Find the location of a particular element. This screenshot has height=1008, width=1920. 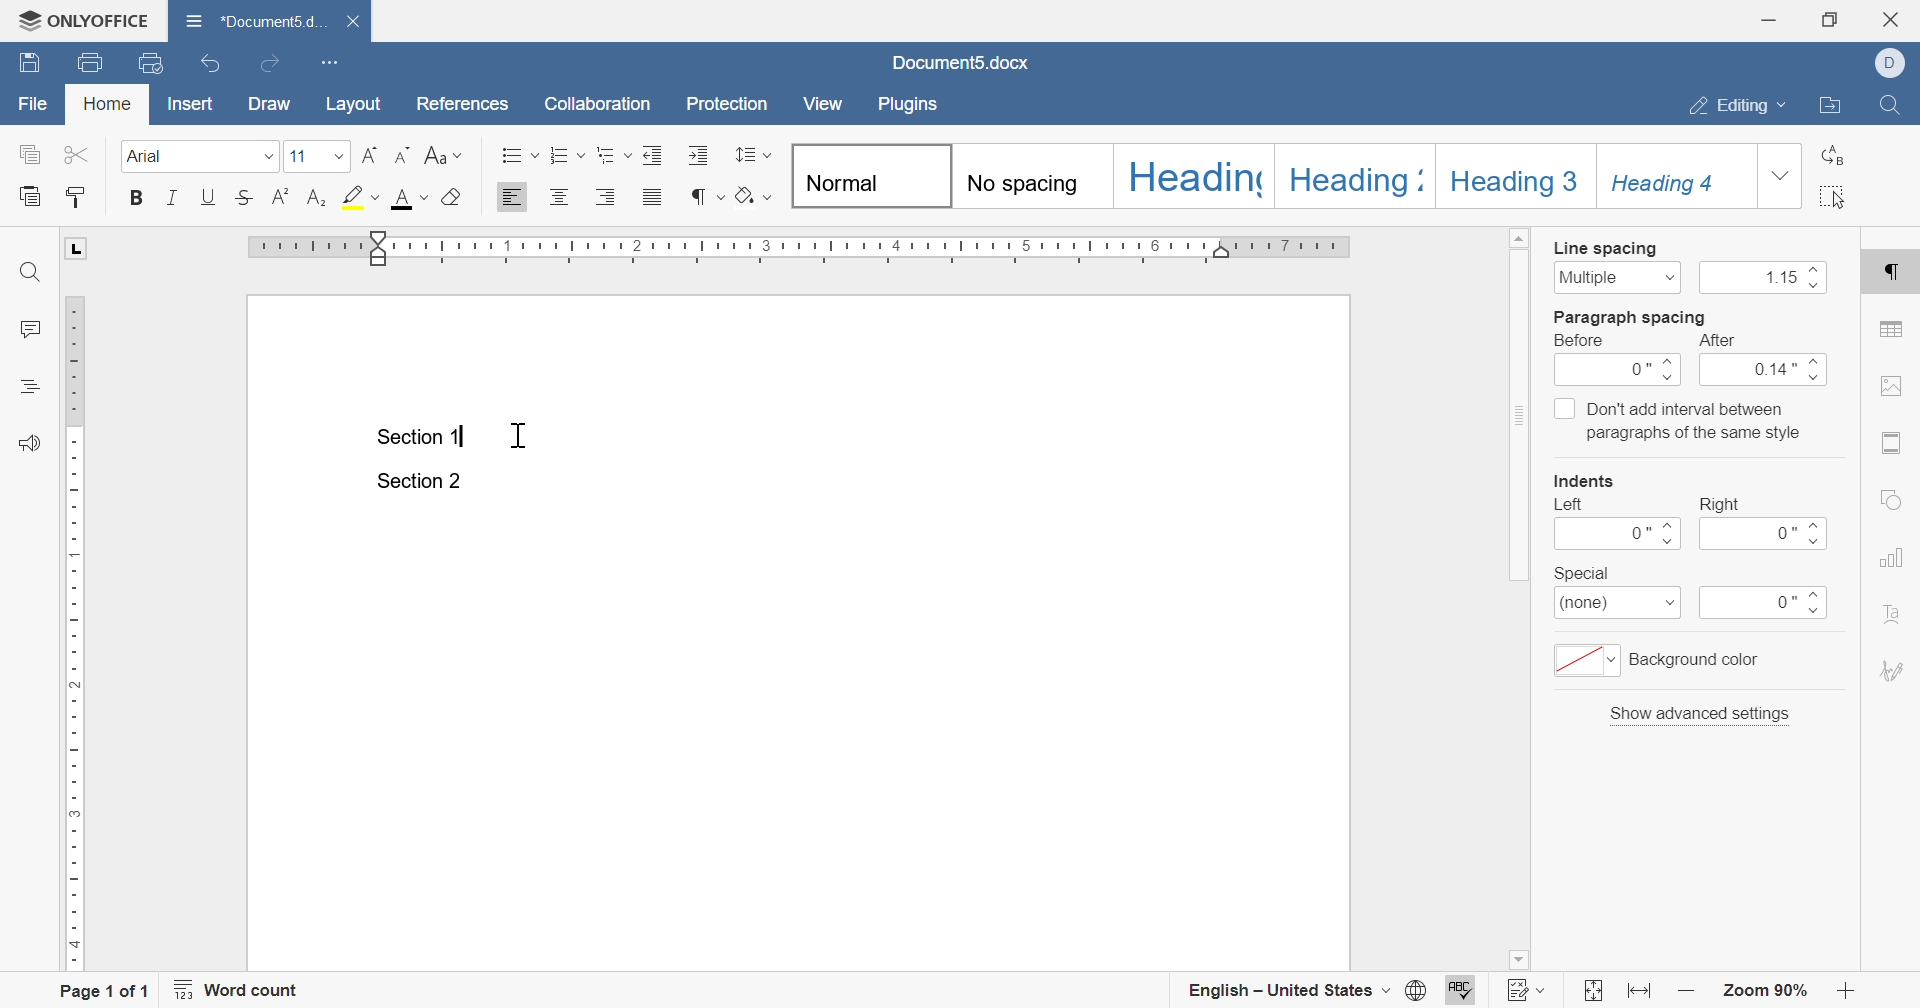

subscript is located at coordinates (317, 197).